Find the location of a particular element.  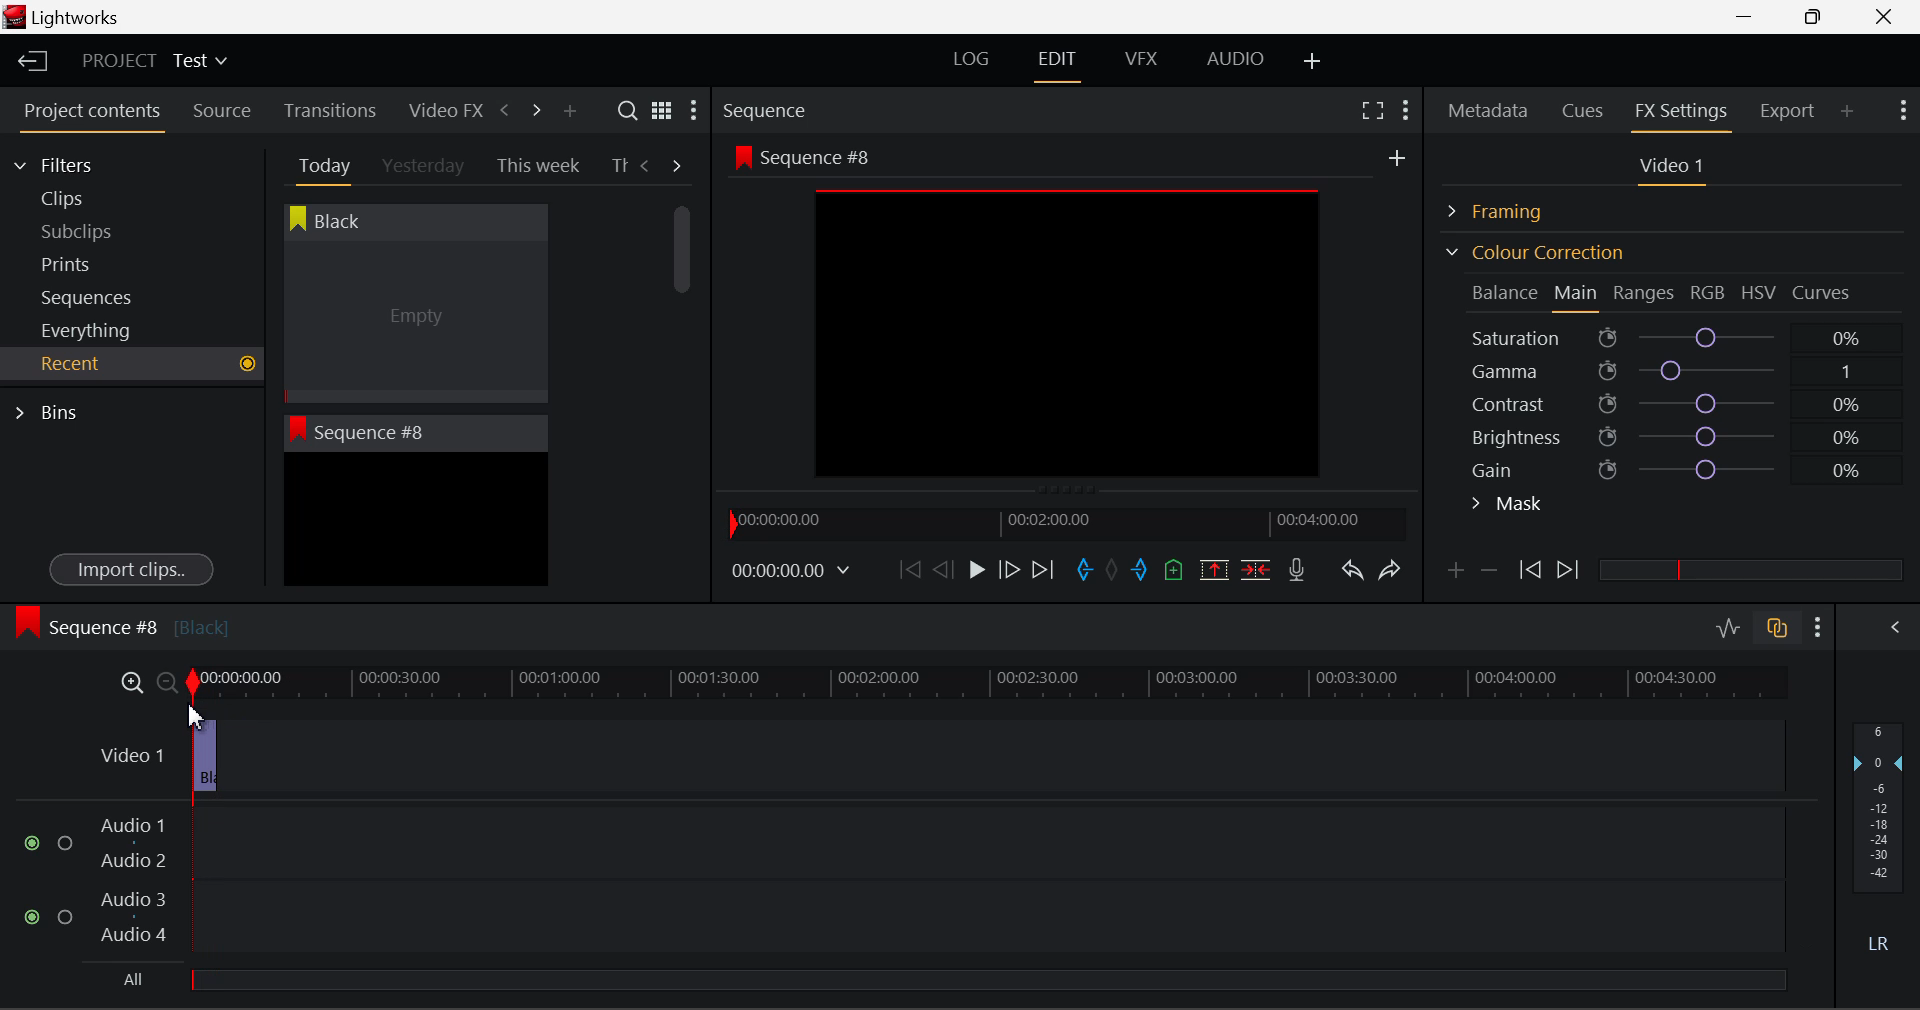

Timeline Zoom In is located at coordinates (128, 682).